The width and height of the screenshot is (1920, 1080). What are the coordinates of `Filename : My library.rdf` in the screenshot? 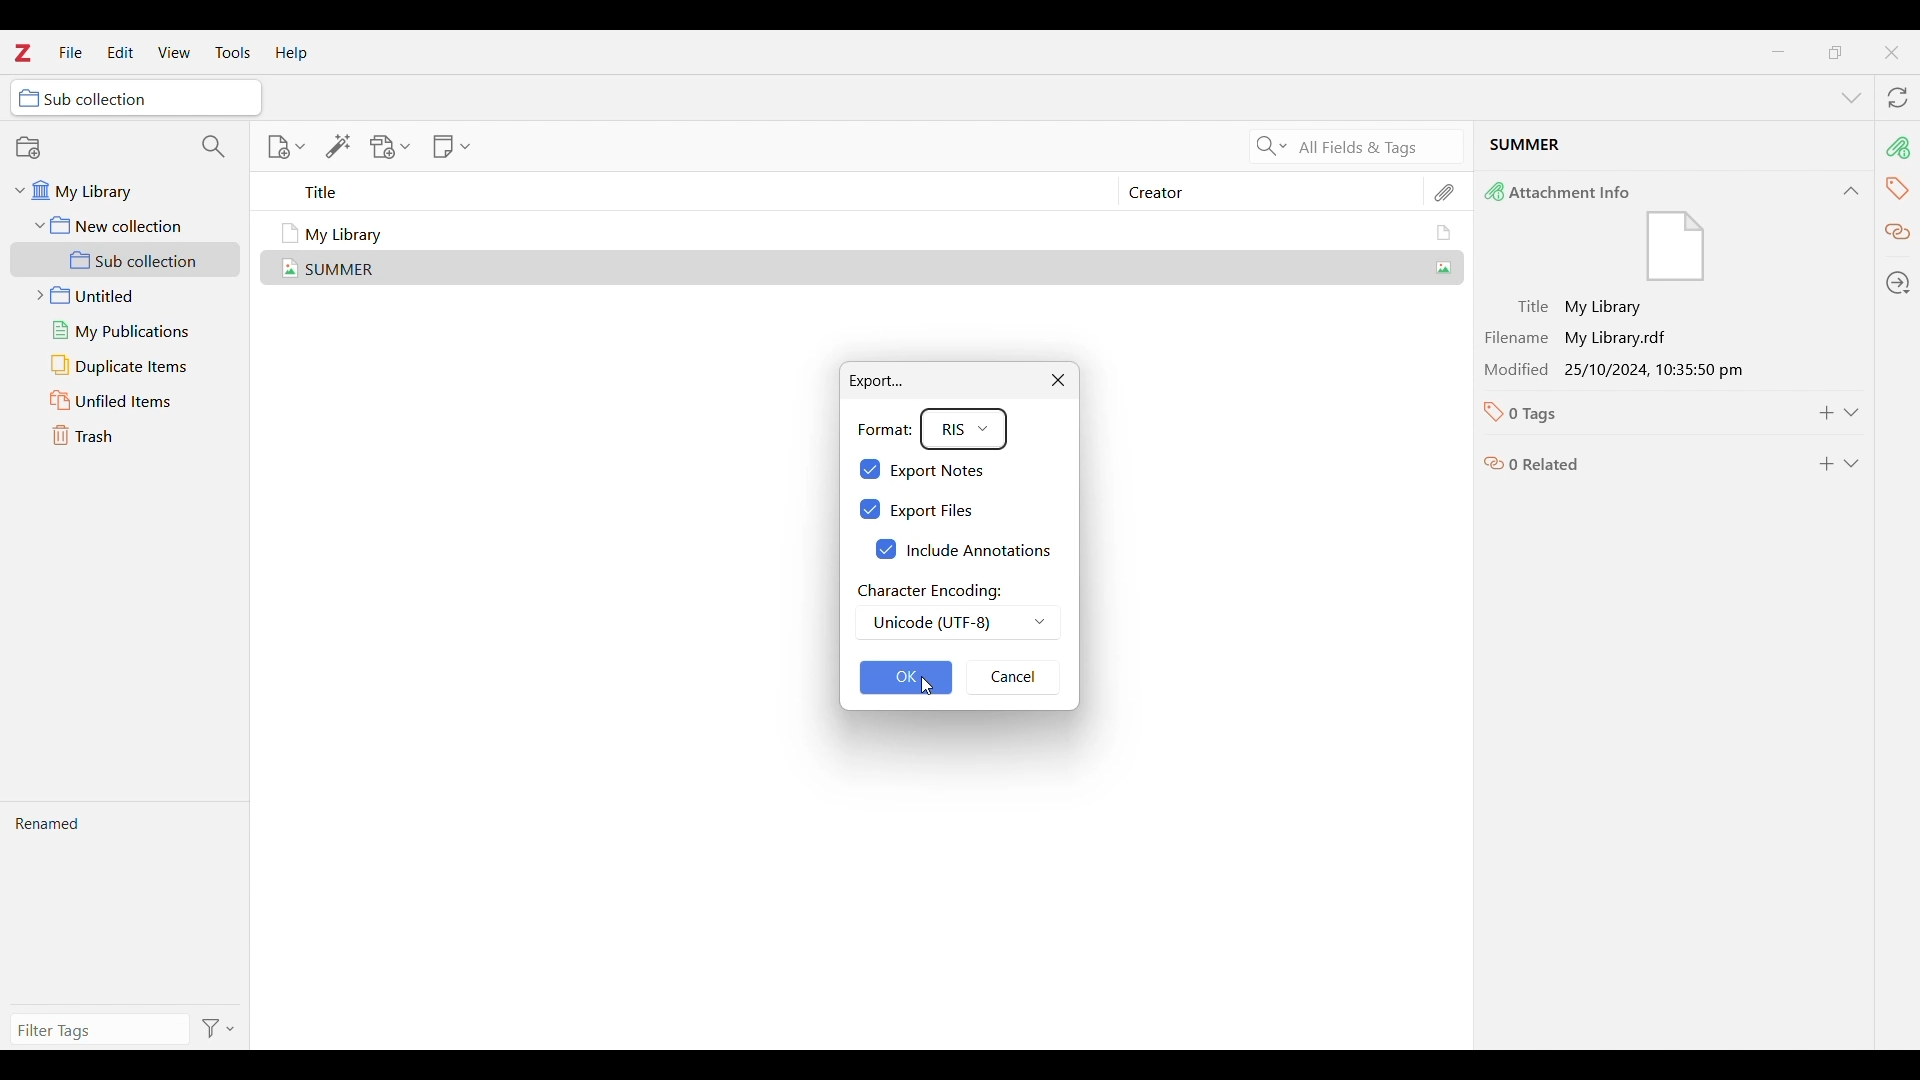 It's located at (1636, 338).